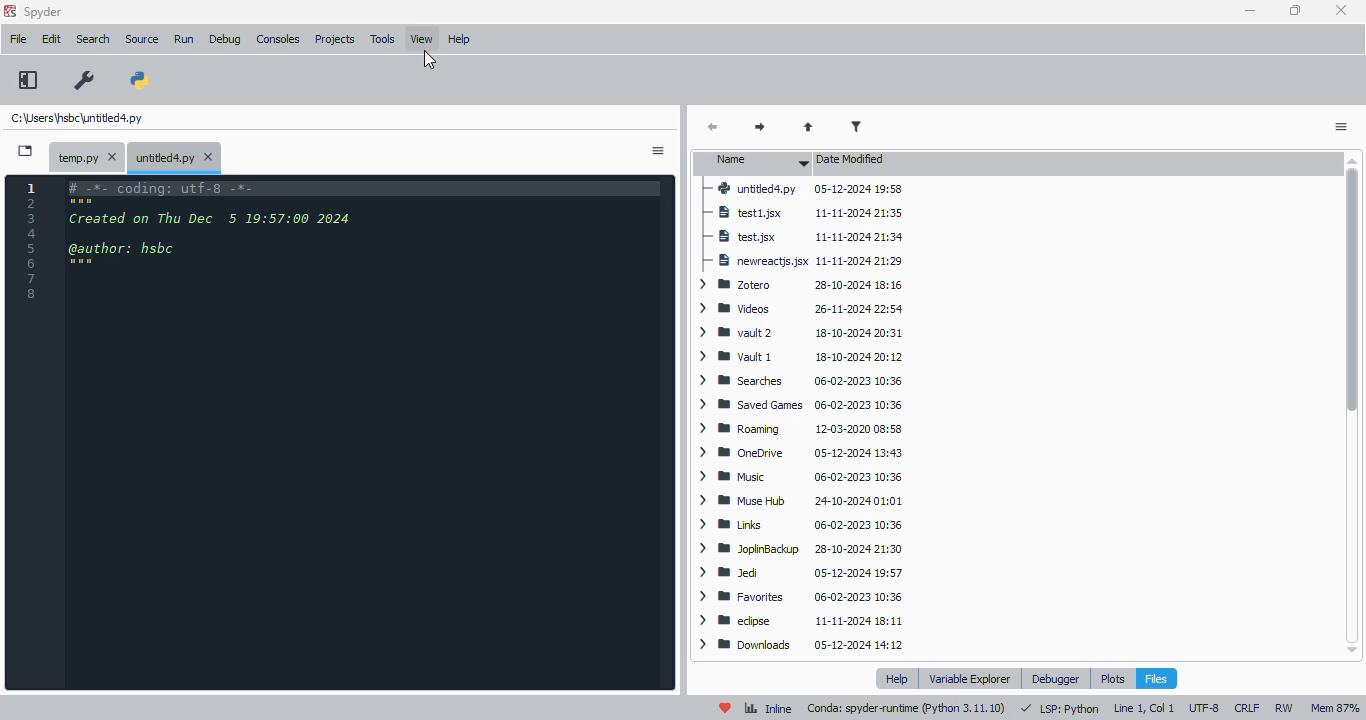 Image resolution: width=1366 pixels, height=720 pixels. Describe the element at coordinates (797, 309) in the screenshot. I see `videos` at that location.